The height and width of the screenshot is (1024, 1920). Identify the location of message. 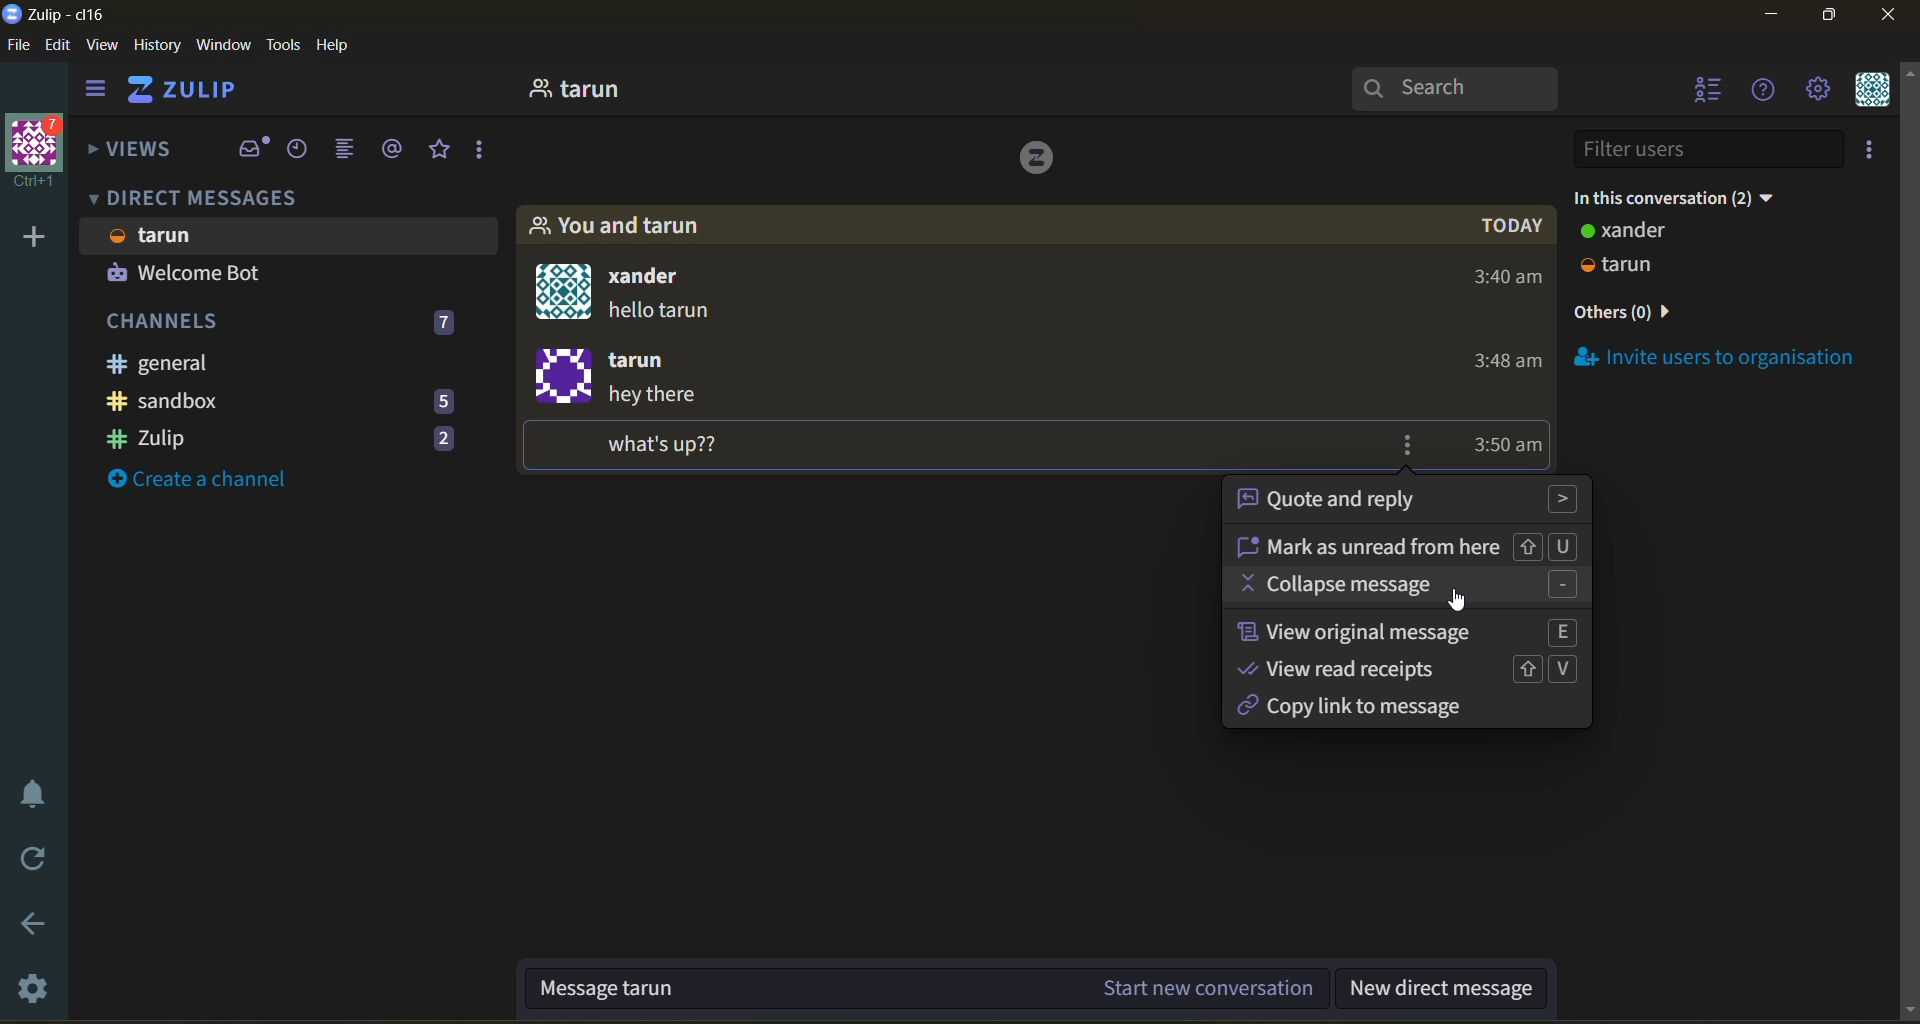
(682, 421).